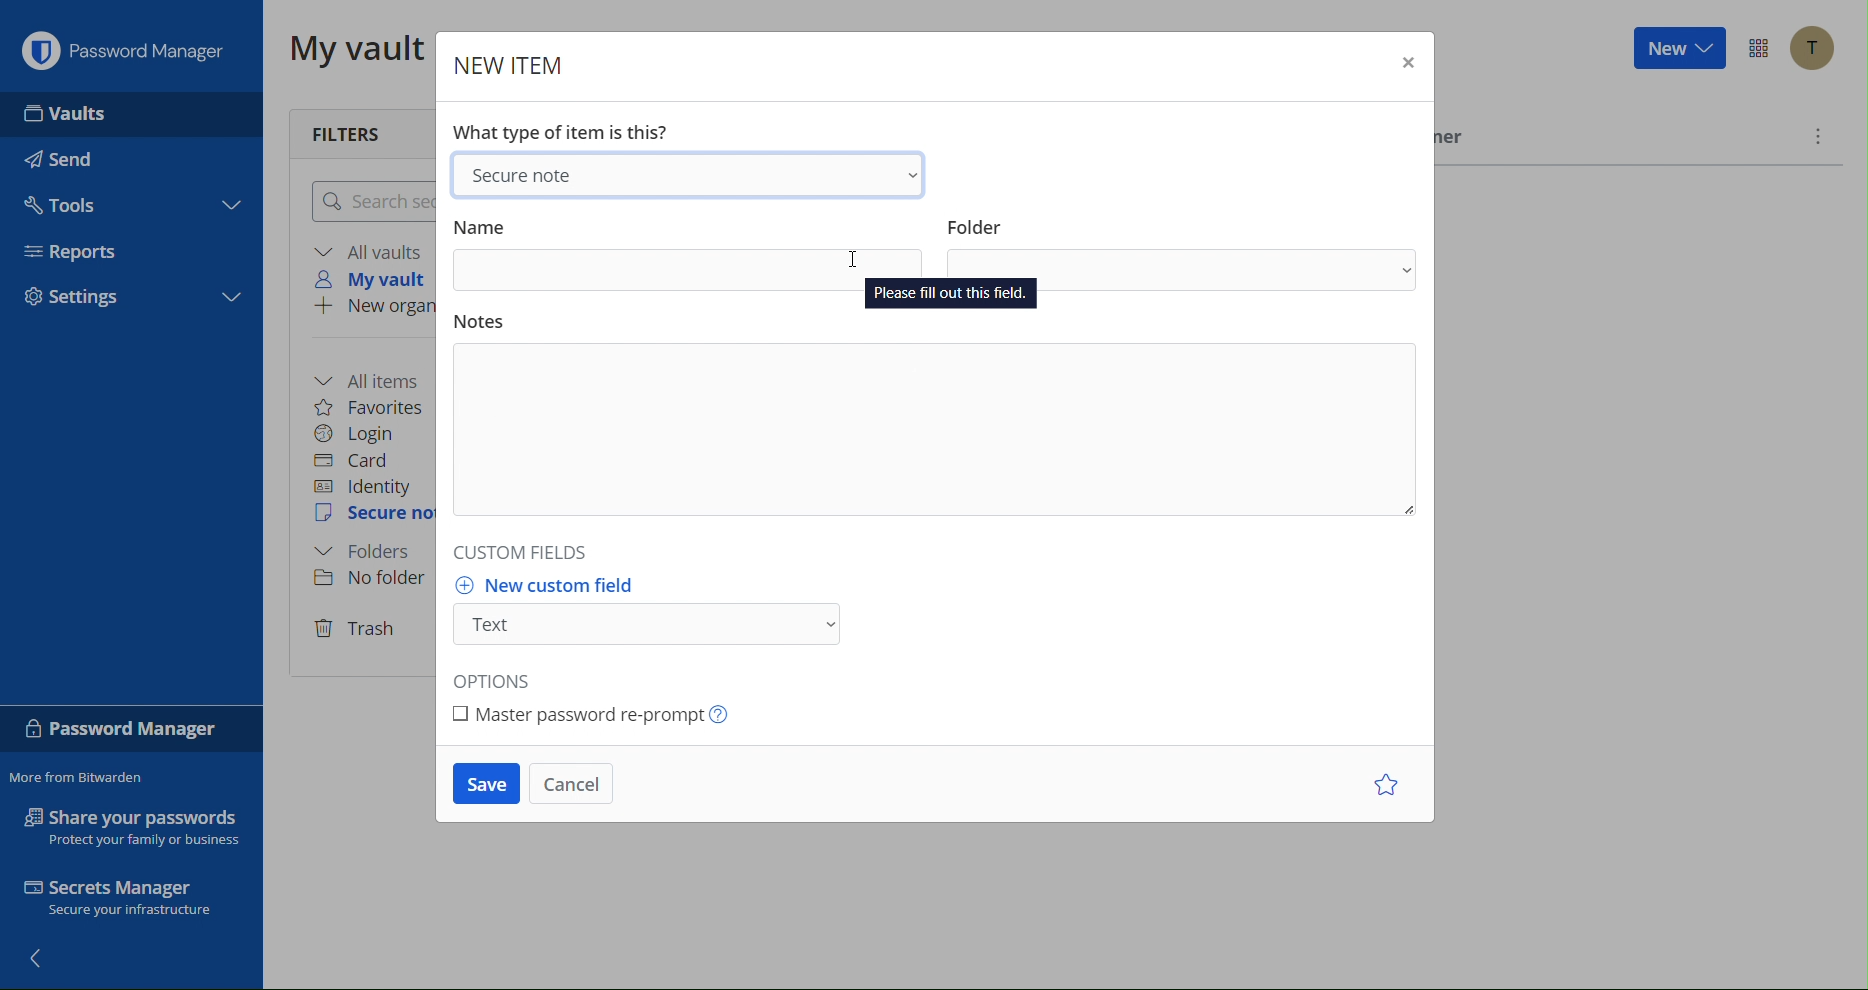 The height and width of the screenshot is (990, 1868). Describe the element at coordinates (688, 257) in the screenshot. I see `Name` at that location.